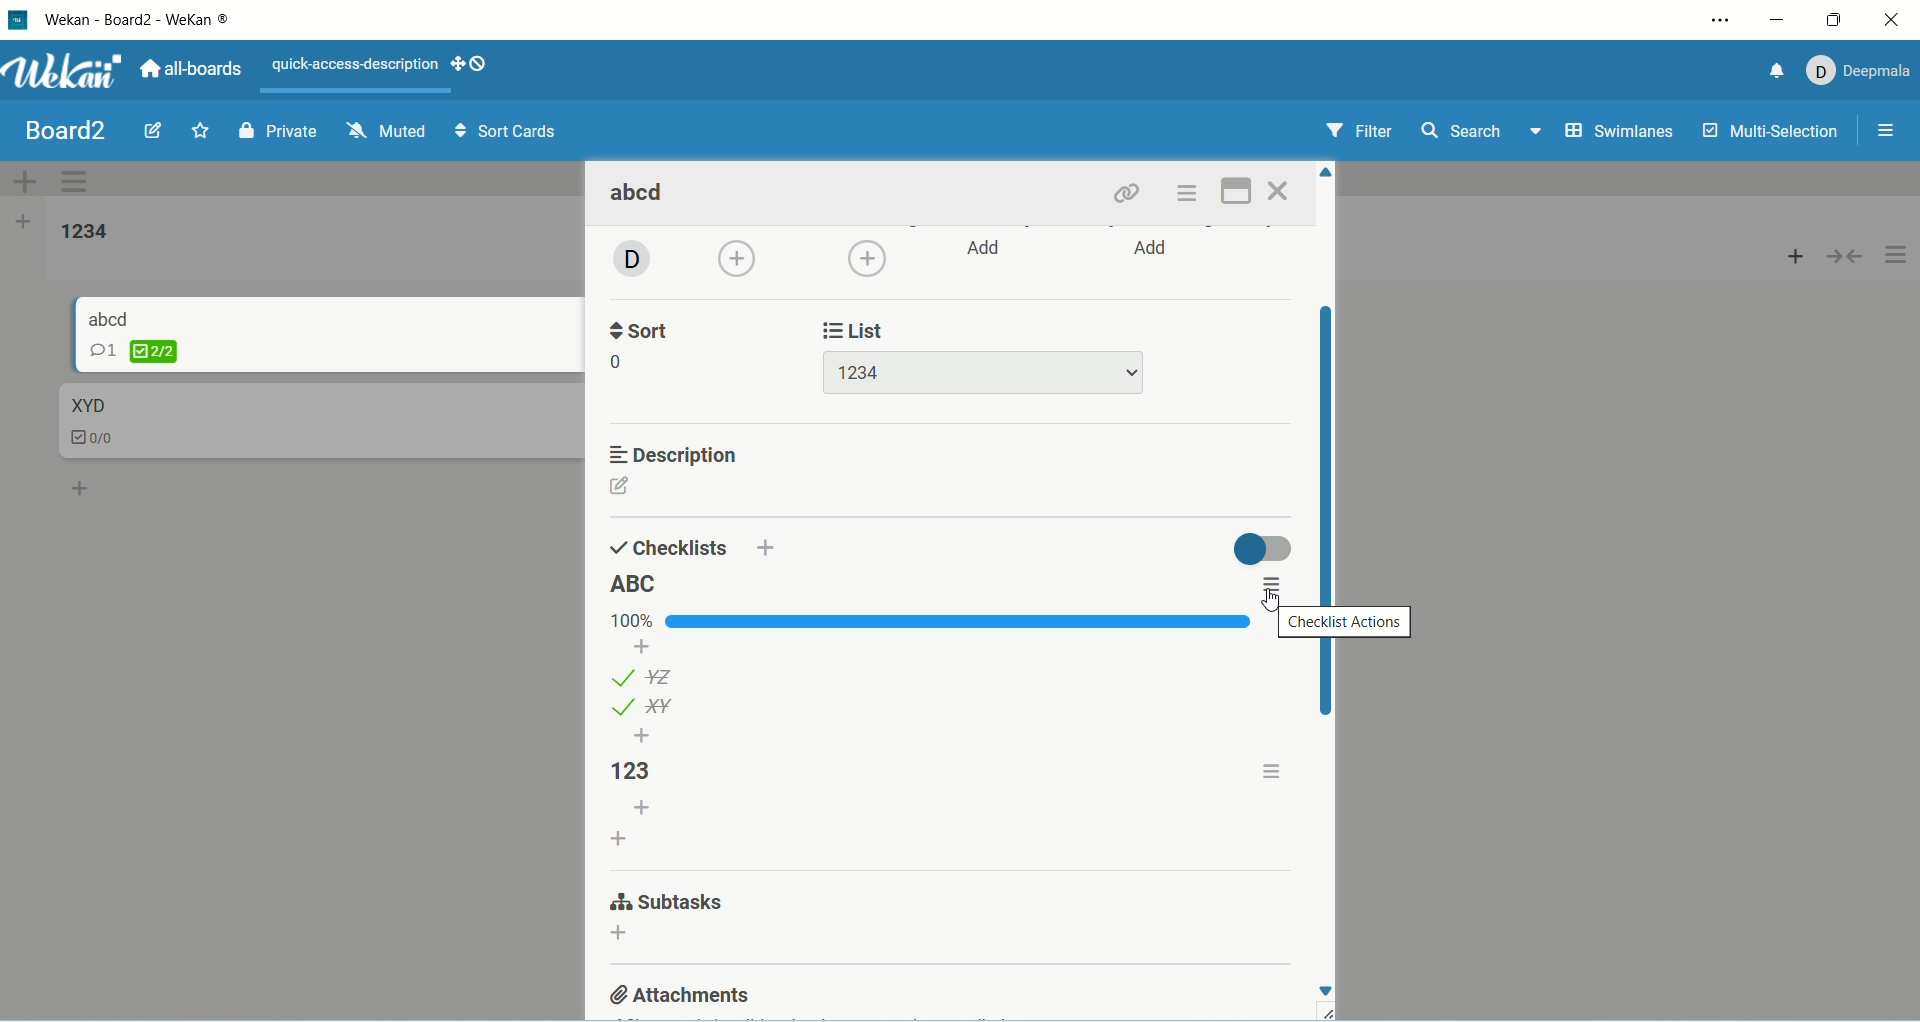  I want to click on add, so click(1154, 250).